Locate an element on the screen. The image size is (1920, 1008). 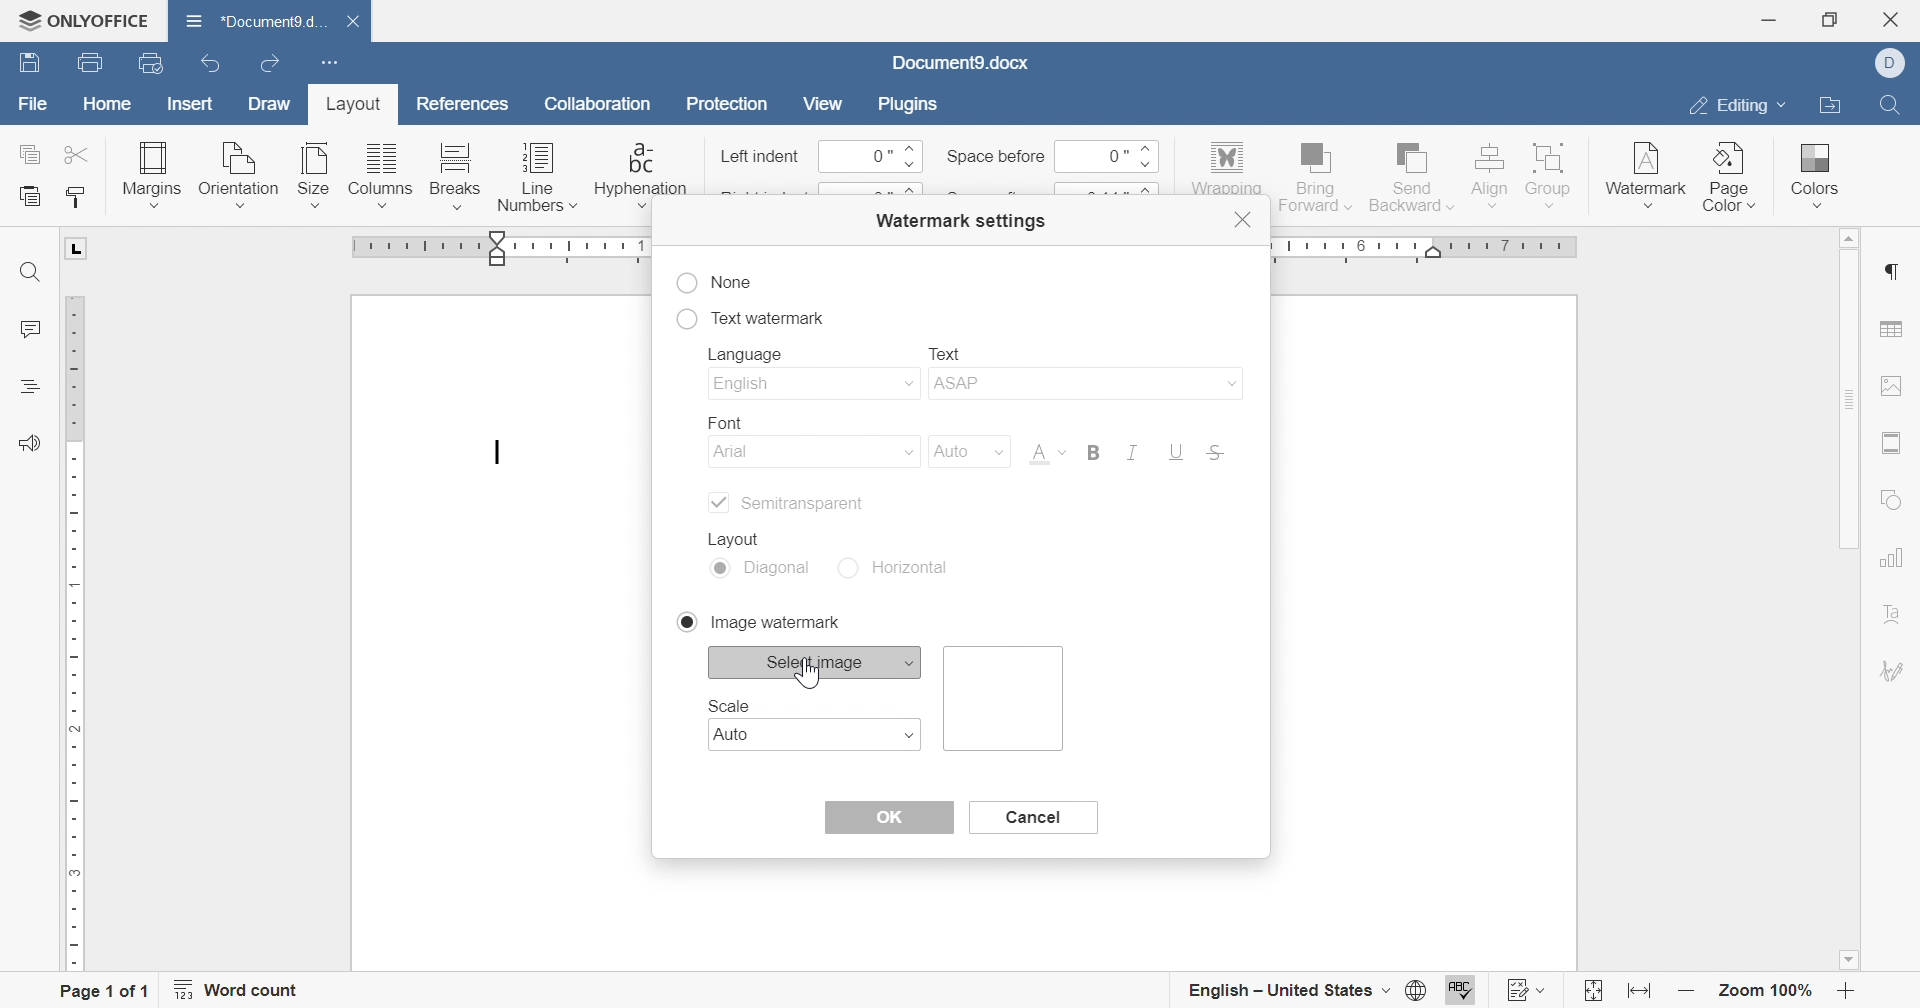
send backward is located at coordinates (1413, 174).